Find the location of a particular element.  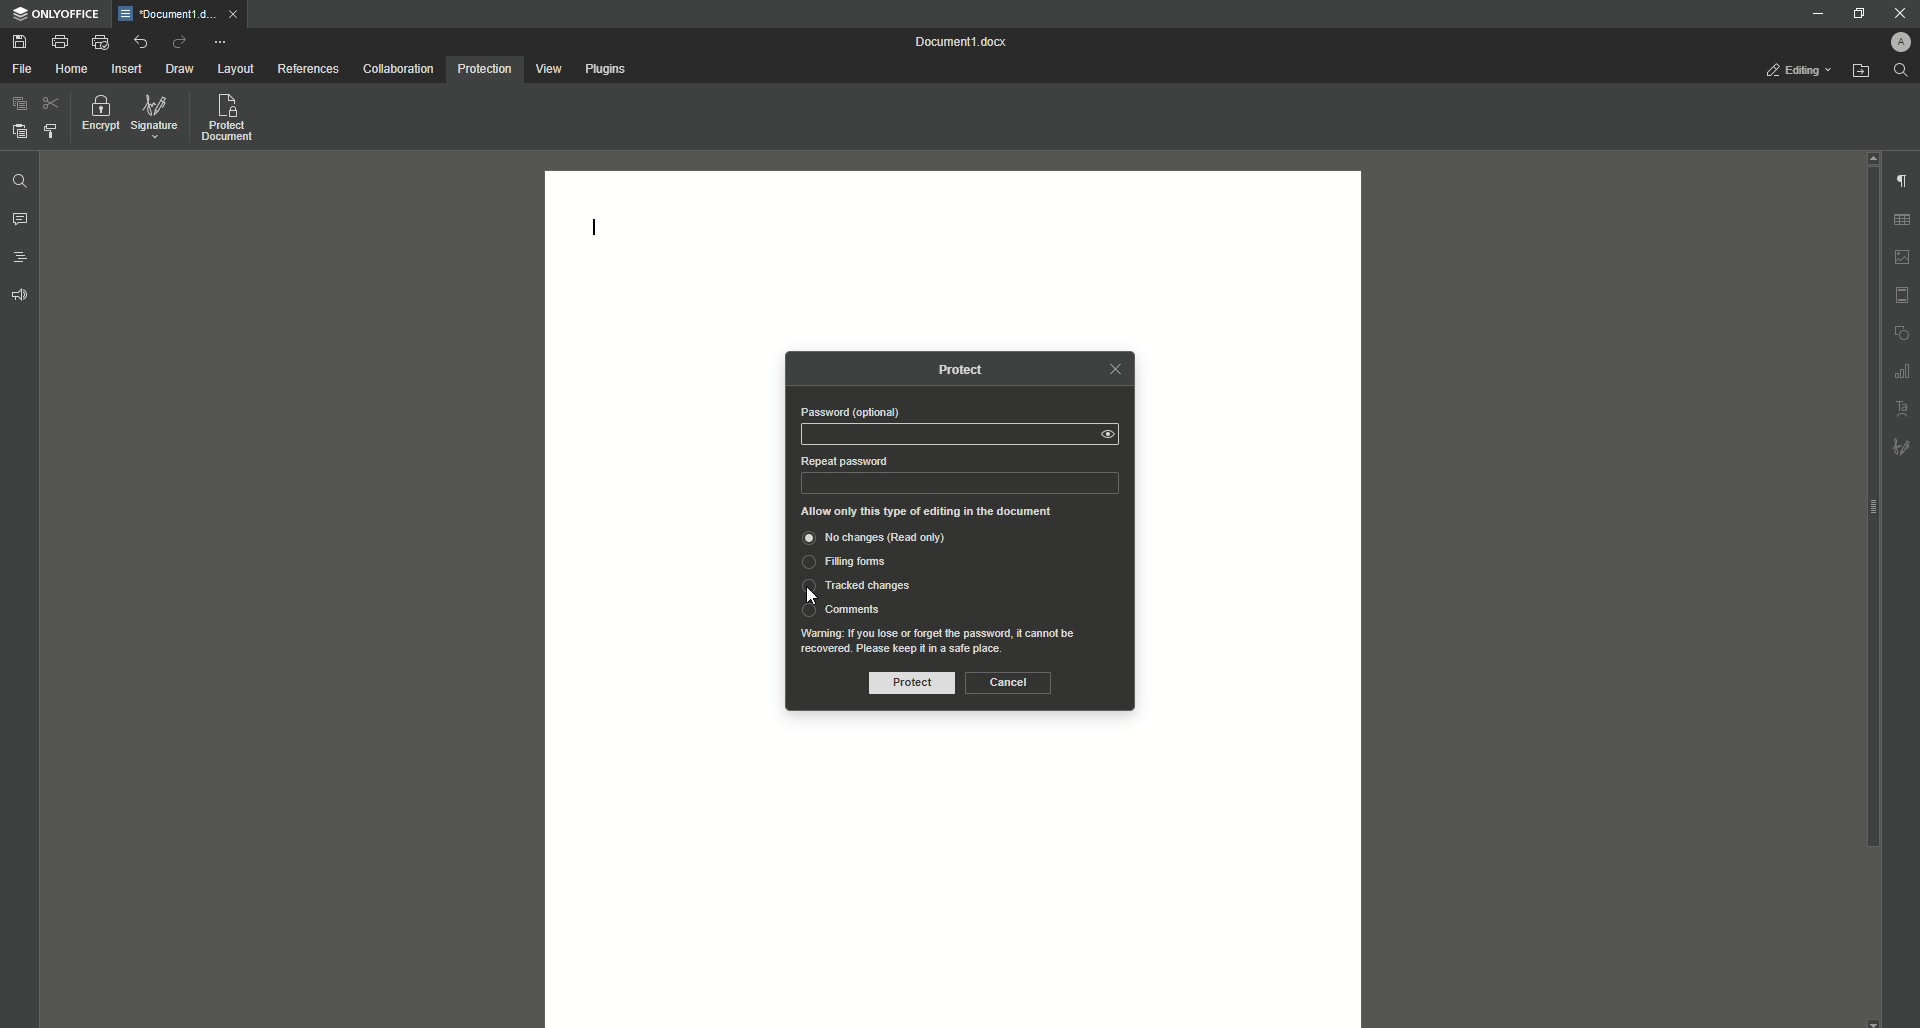

Graph Settings is located at coordinates (1903, 371).